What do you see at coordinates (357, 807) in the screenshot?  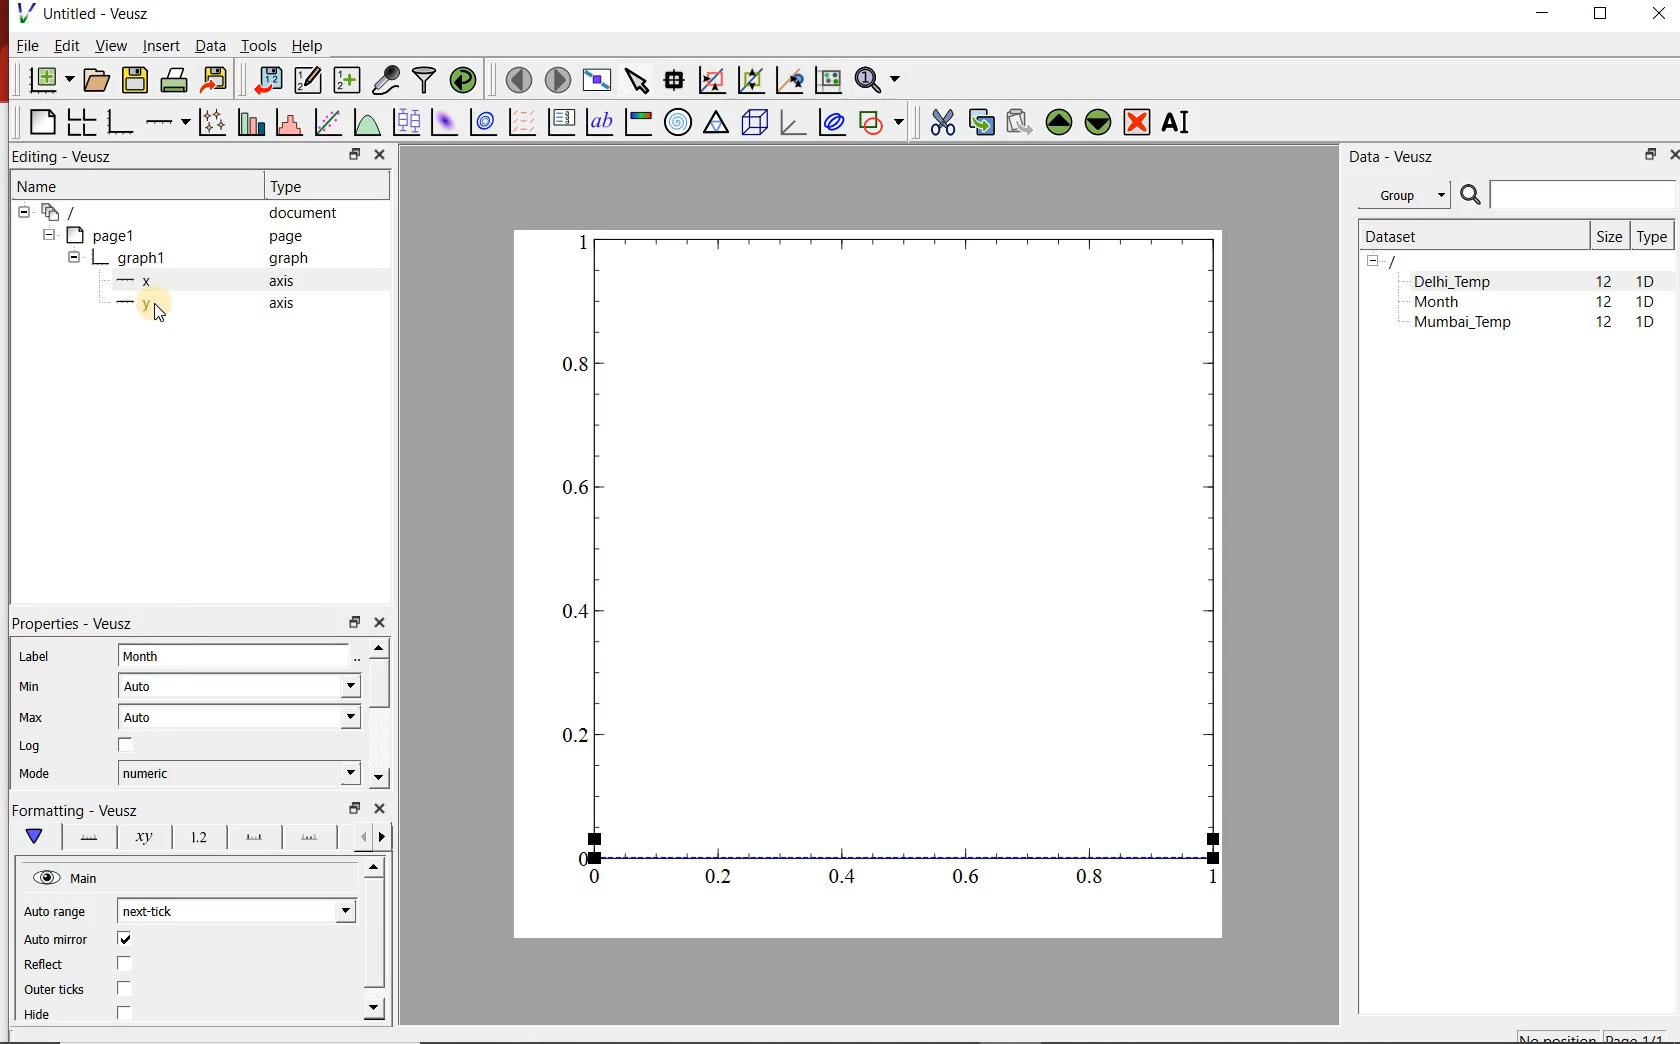 I see `restore` at bounding box center [357, 807].